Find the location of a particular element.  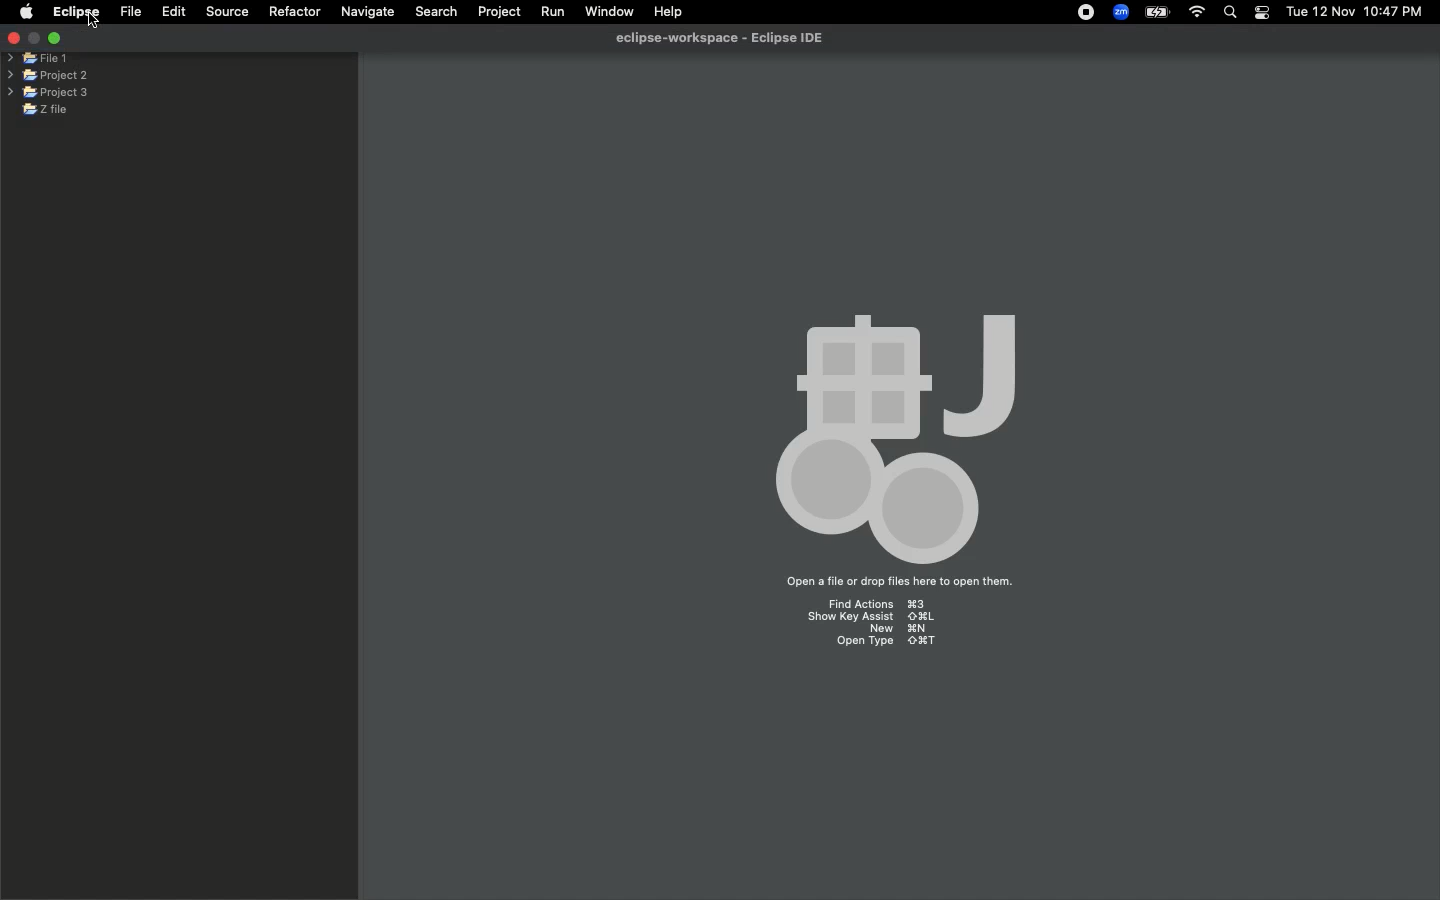

Navigate is located at coordinates (369, 11).